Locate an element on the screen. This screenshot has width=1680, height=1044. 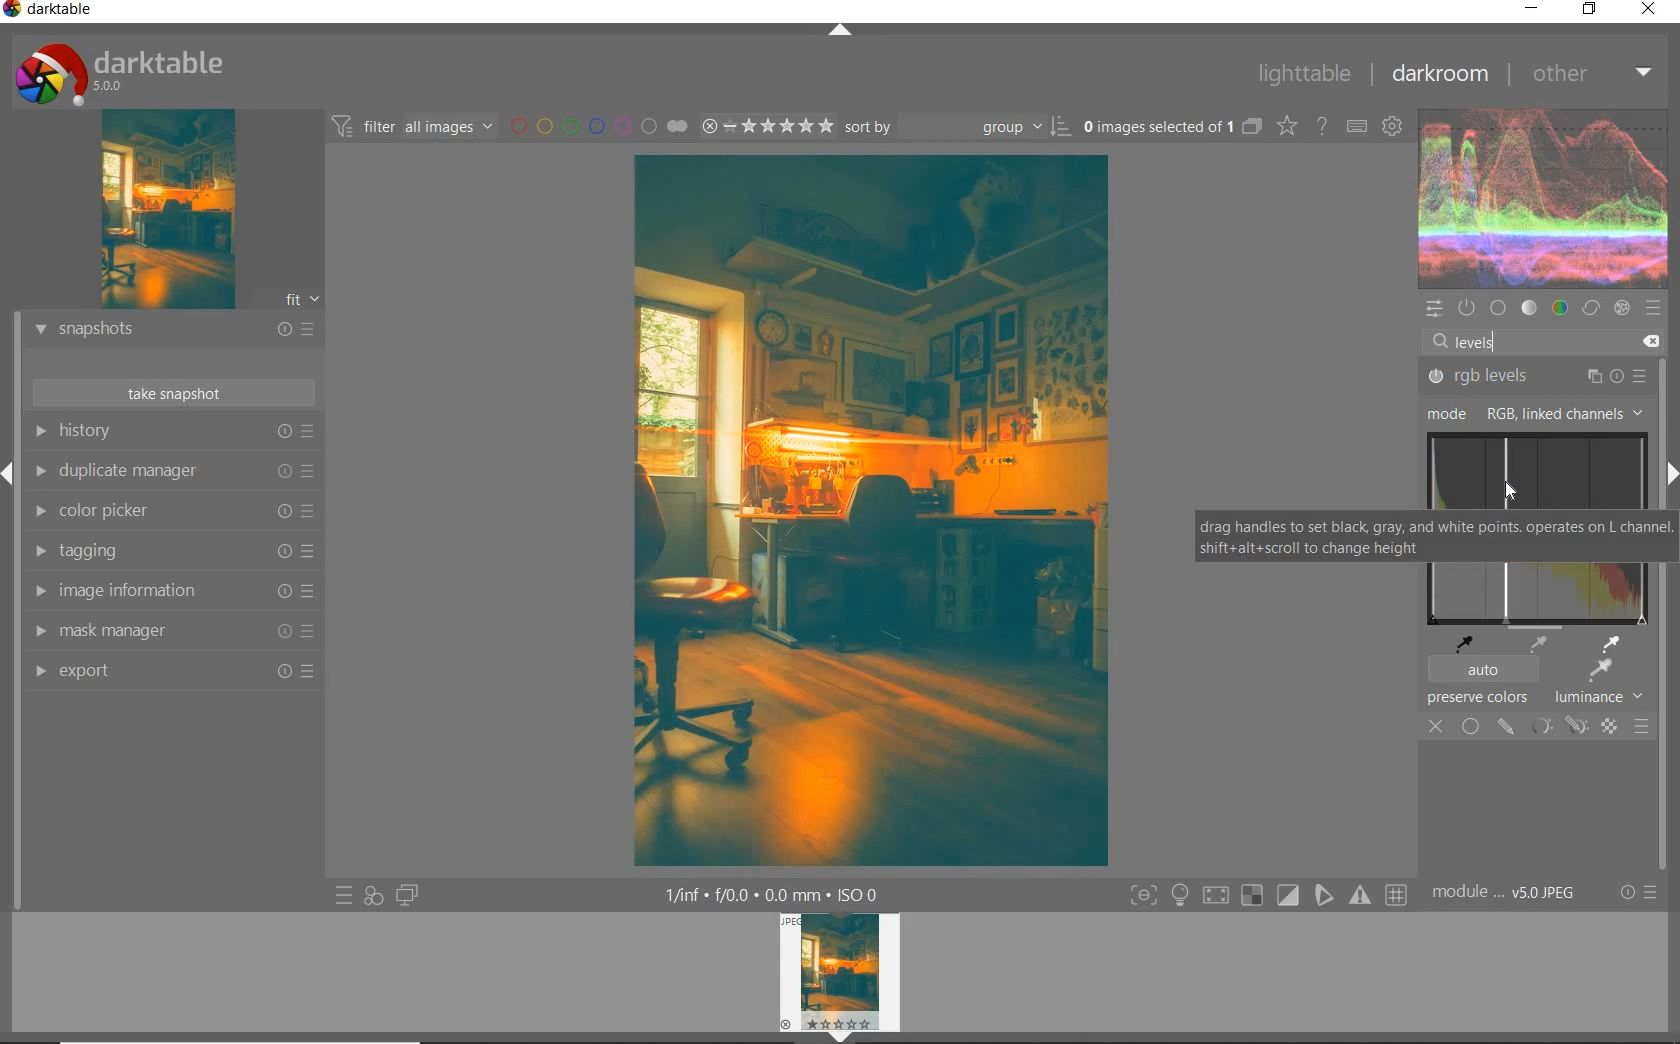
color picker is located at coordinates (170, 510).